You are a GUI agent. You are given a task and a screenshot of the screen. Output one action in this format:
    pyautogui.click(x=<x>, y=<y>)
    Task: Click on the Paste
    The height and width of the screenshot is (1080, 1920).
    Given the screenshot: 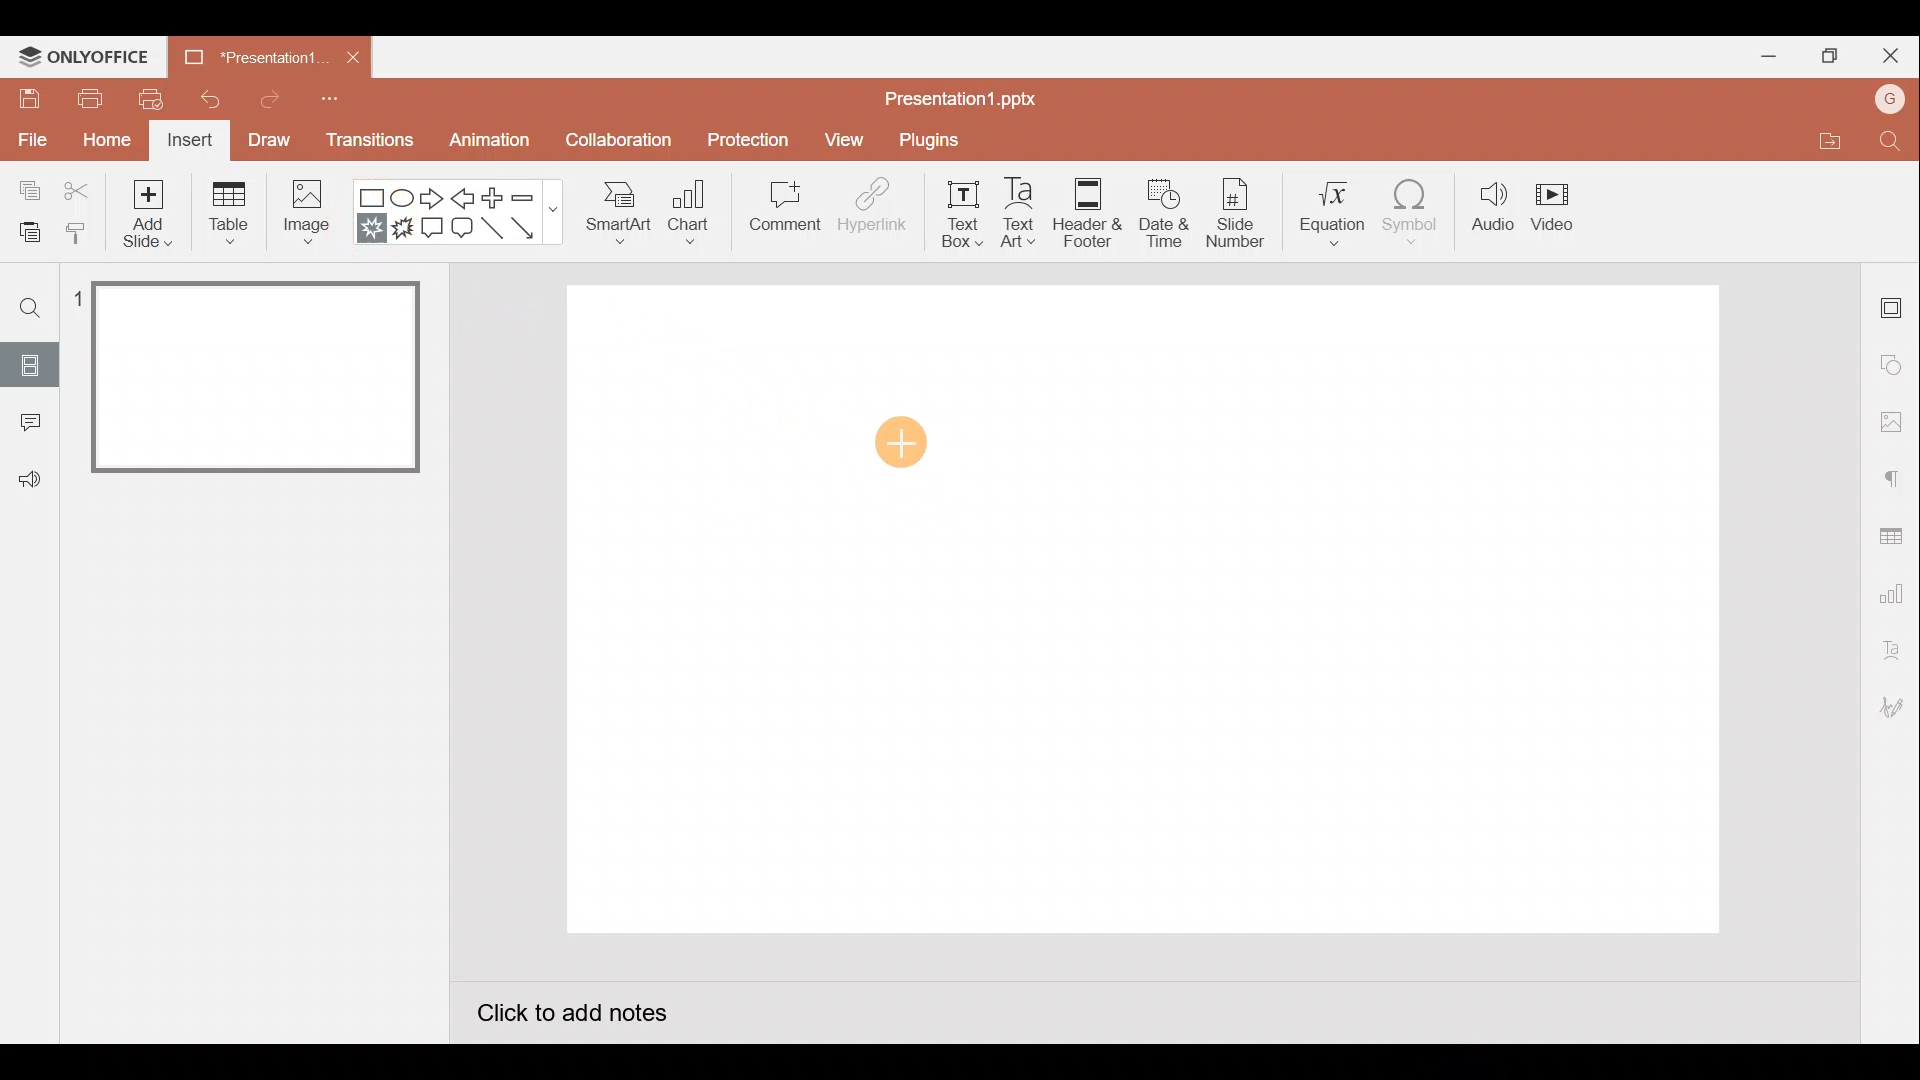 What is the action you would take?
    pyautogui.click(x=28, y=235)
    